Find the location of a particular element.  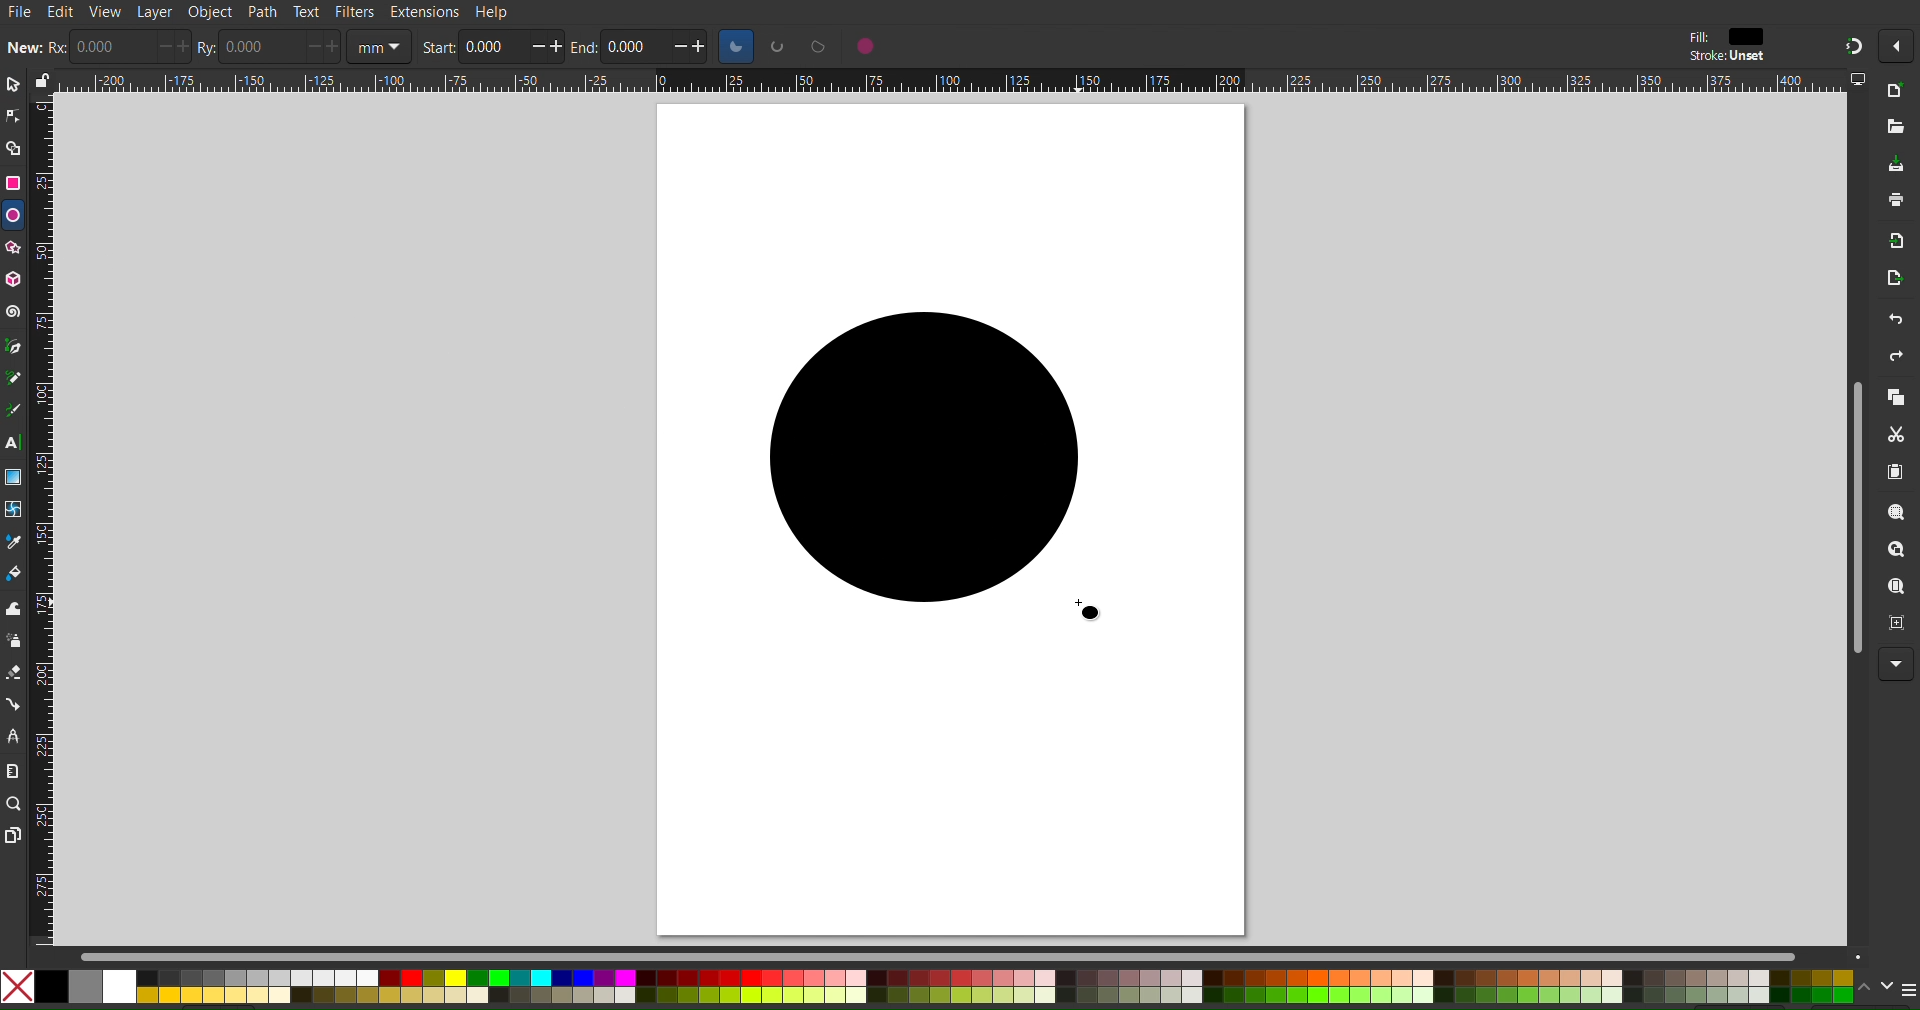

Zoom Selection is located at coordinates (1895, 513).